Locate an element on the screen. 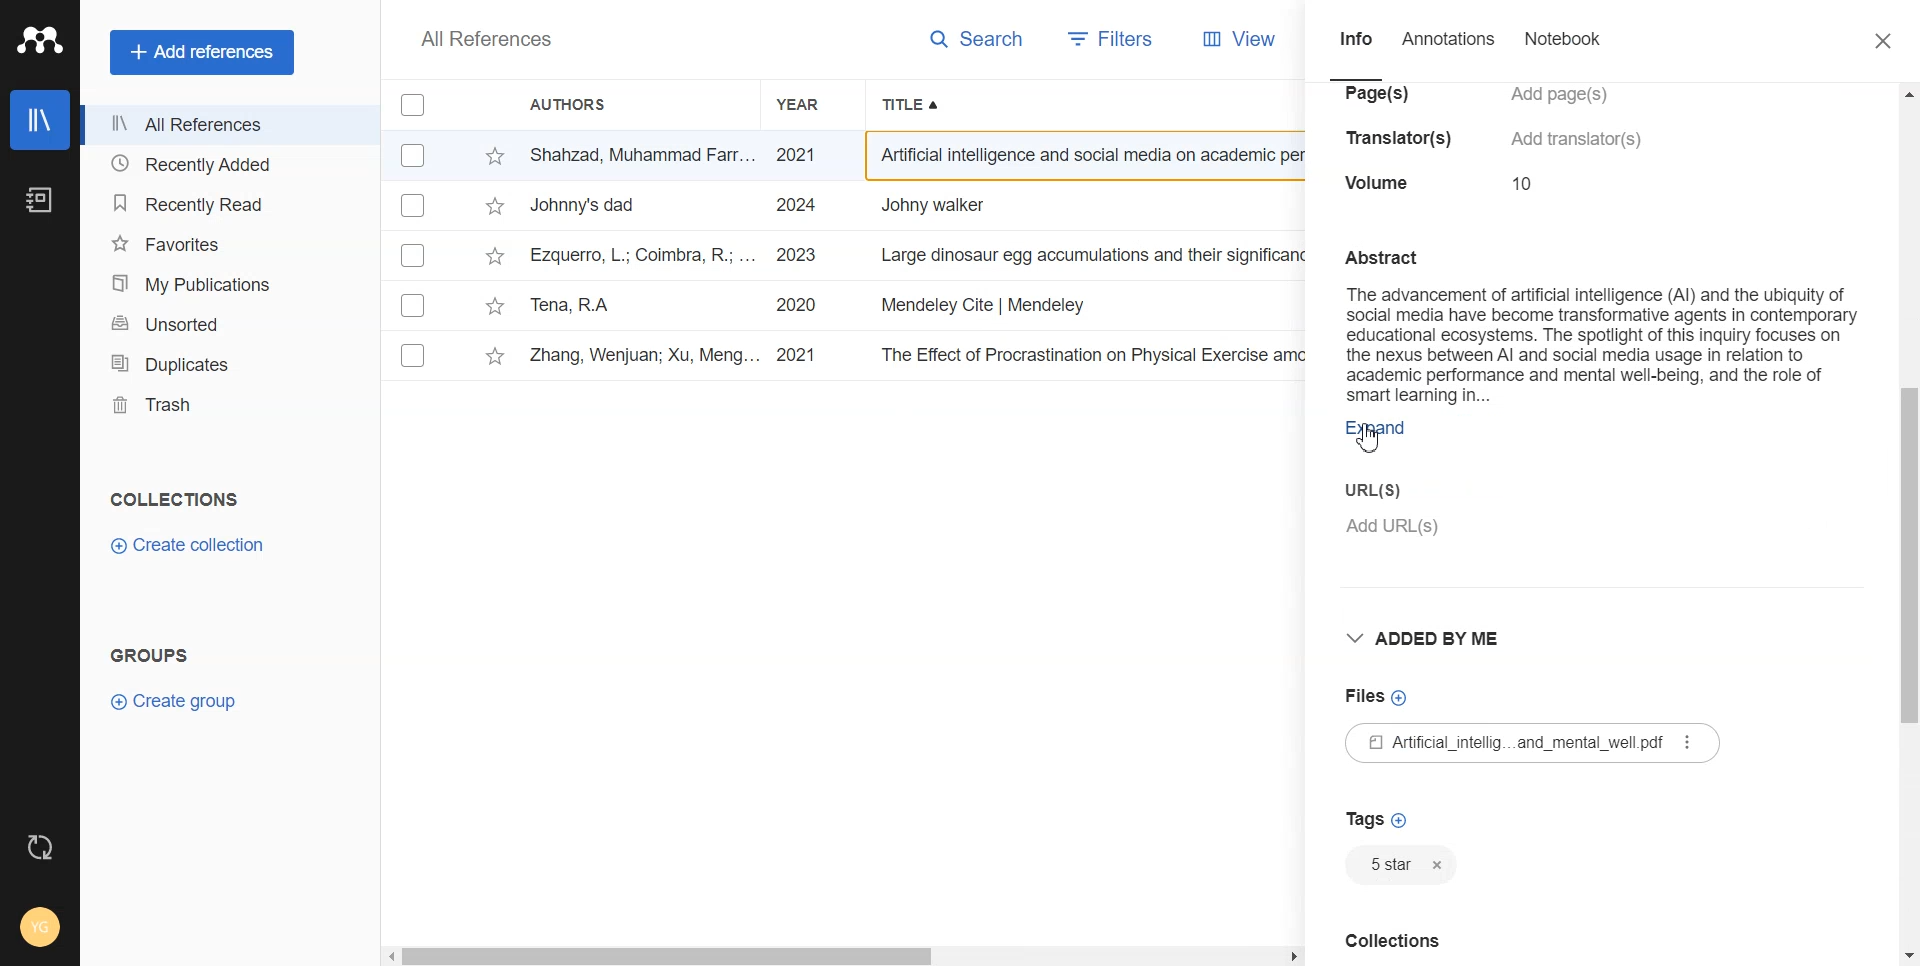  - Shahzad, Muhammad Farr... 2021 Artificial intelligence and social media on academic performance and mental ...  Heliyon 12/18/2024 is located at coordinates (920, 155).